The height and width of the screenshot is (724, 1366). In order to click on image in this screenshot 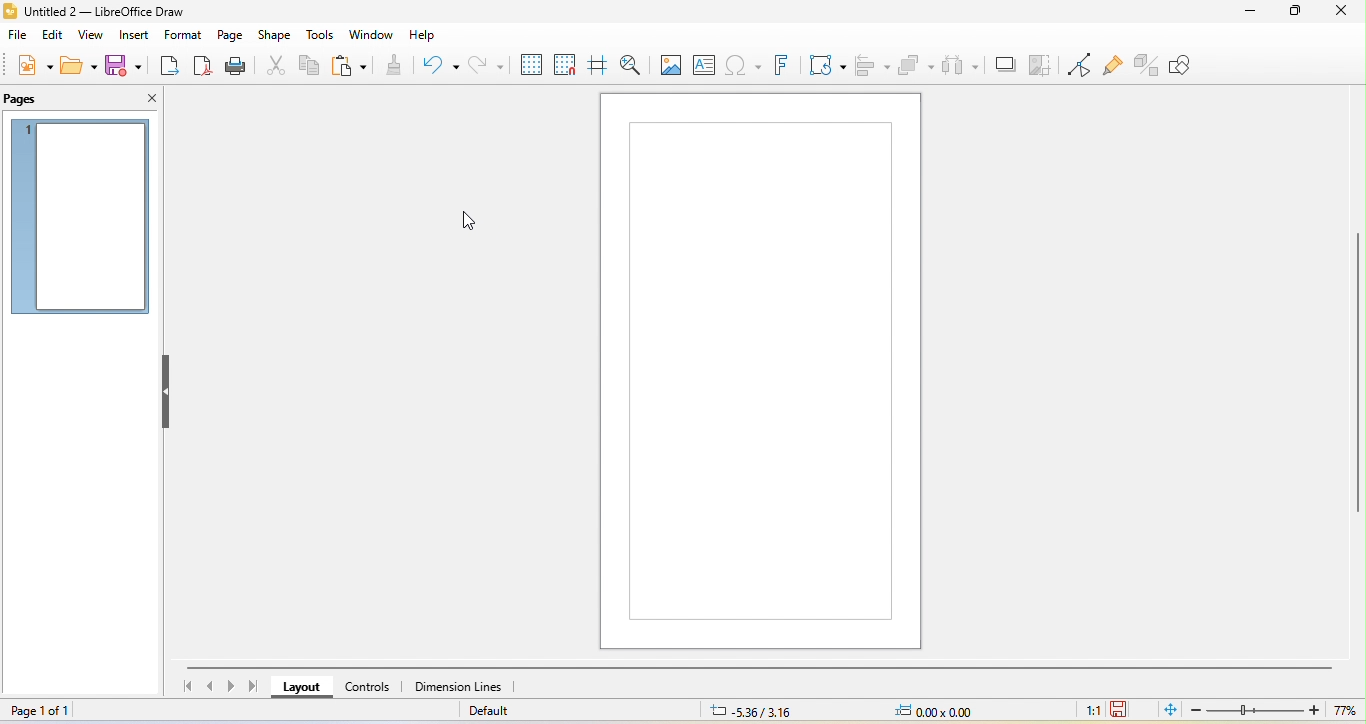, I will do `click(670, 64)`.